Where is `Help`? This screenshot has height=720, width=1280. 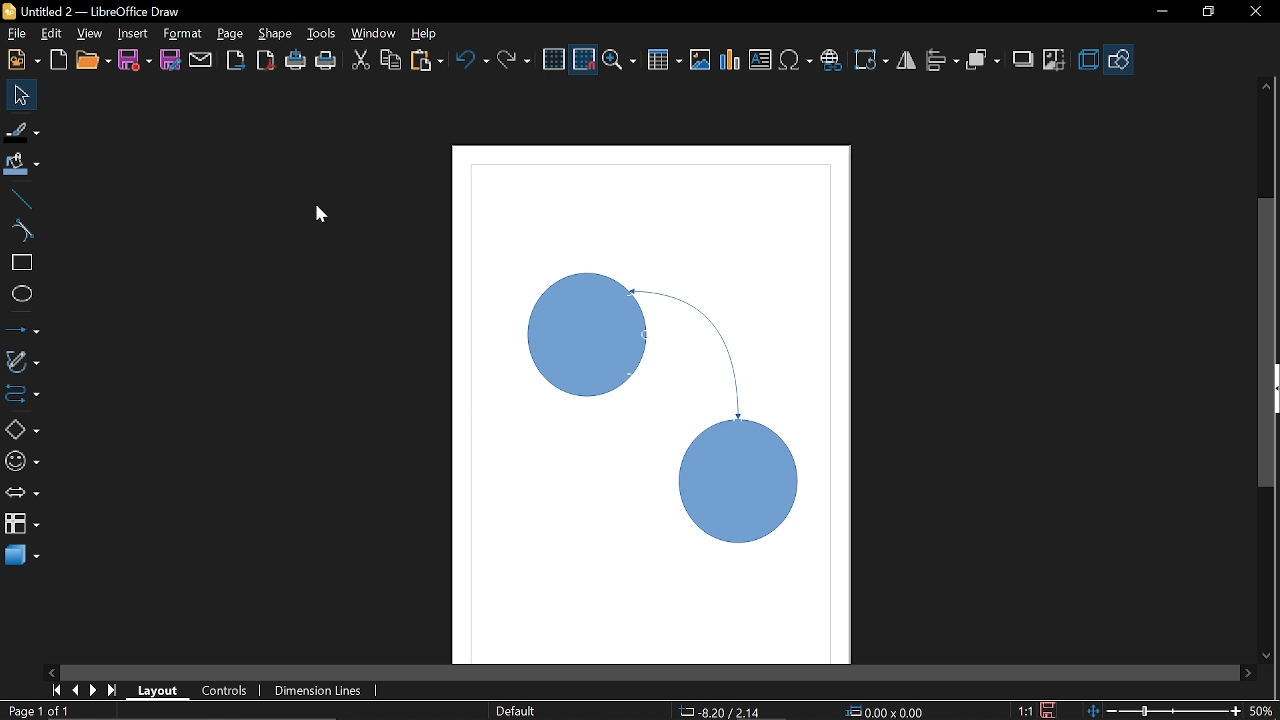 Help is located at coordinates (427, 34).